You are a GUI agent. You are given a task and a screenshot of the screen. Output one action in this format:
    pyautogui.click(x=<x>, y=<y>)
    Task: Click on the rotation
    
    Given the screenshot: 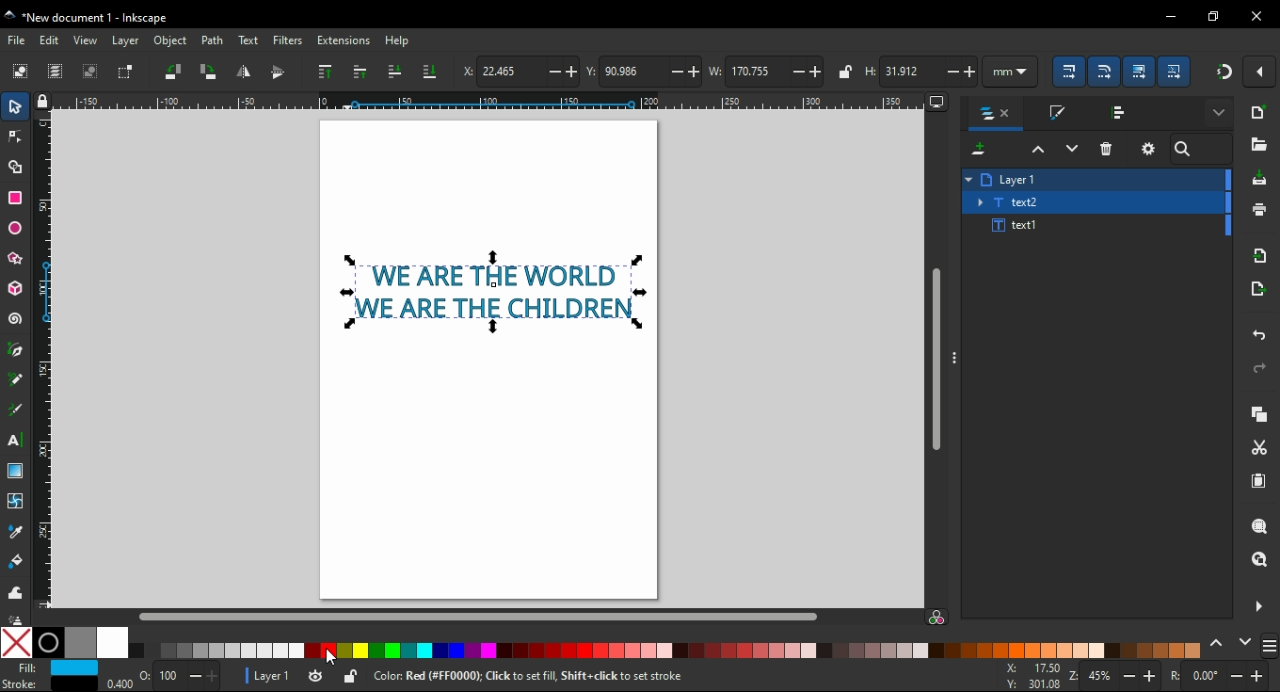 What is the action you would take?
    pyautogui.click(x=1220, y=676)
    